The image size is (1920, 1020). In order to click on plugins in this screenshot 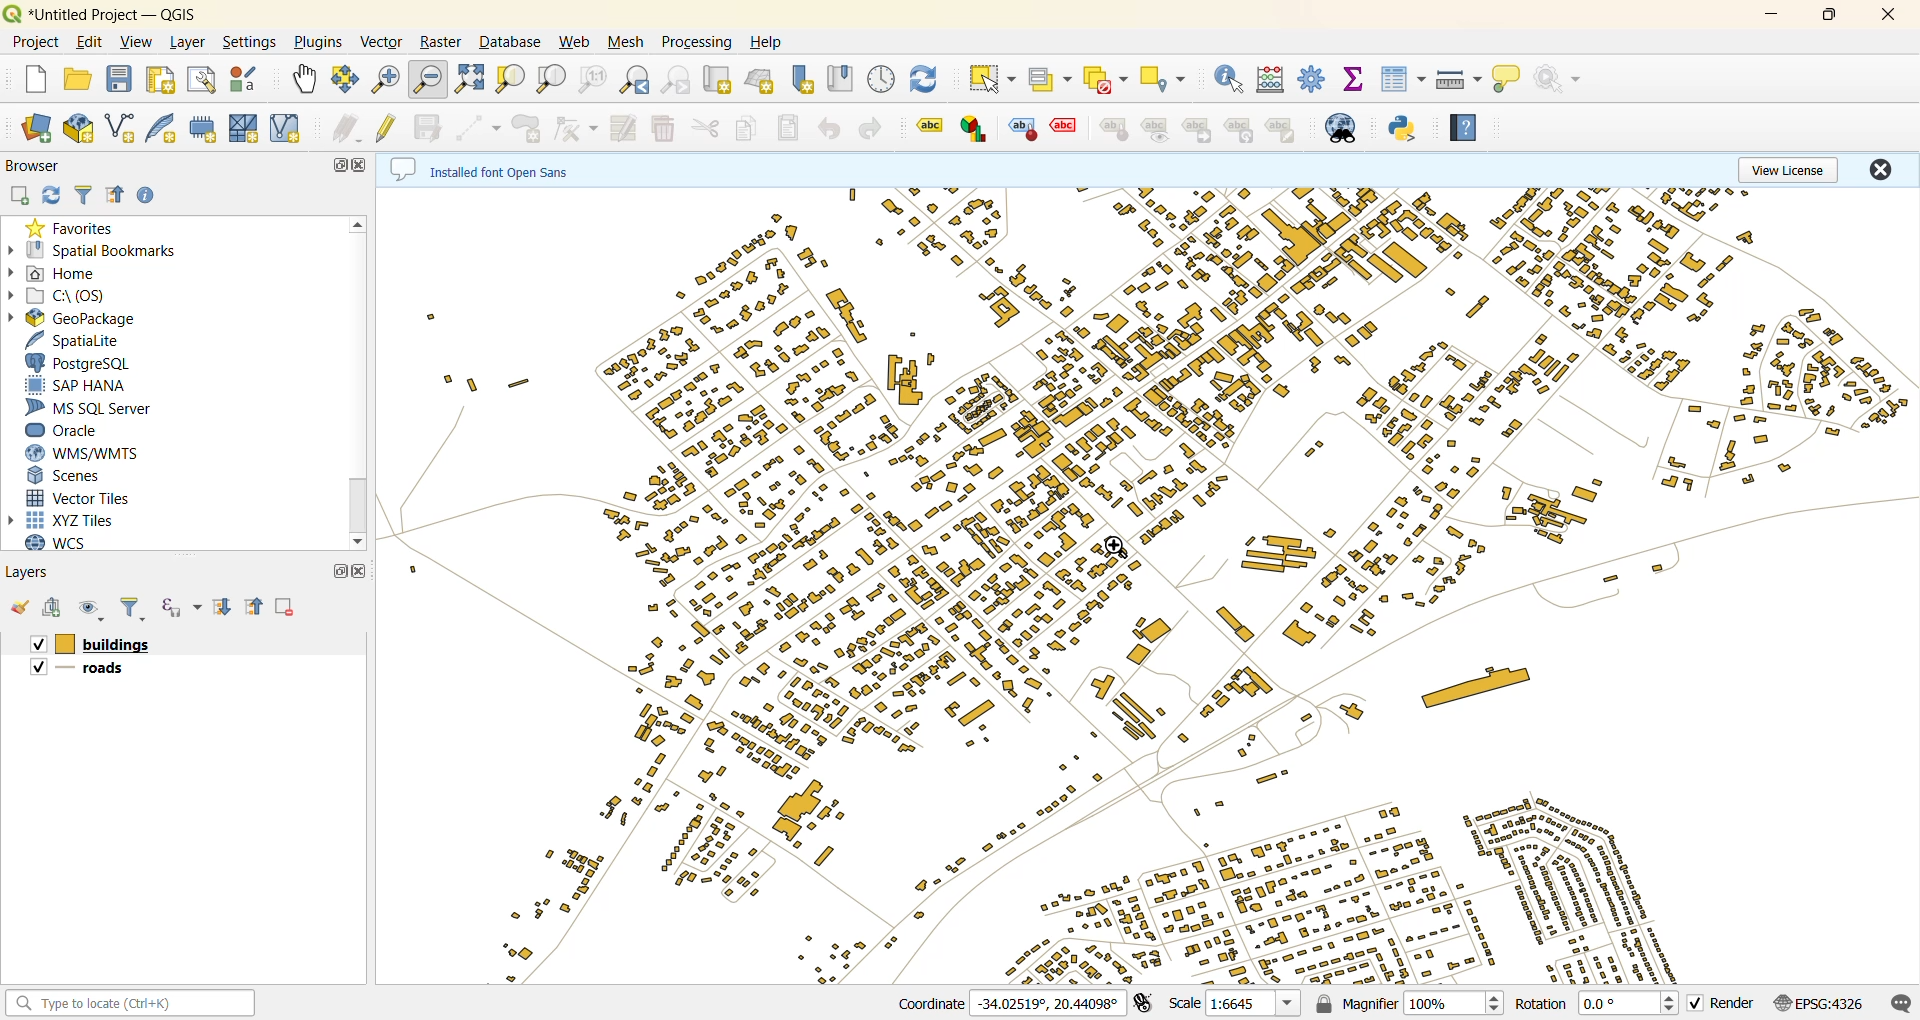, I will do `click(323, 45)`.